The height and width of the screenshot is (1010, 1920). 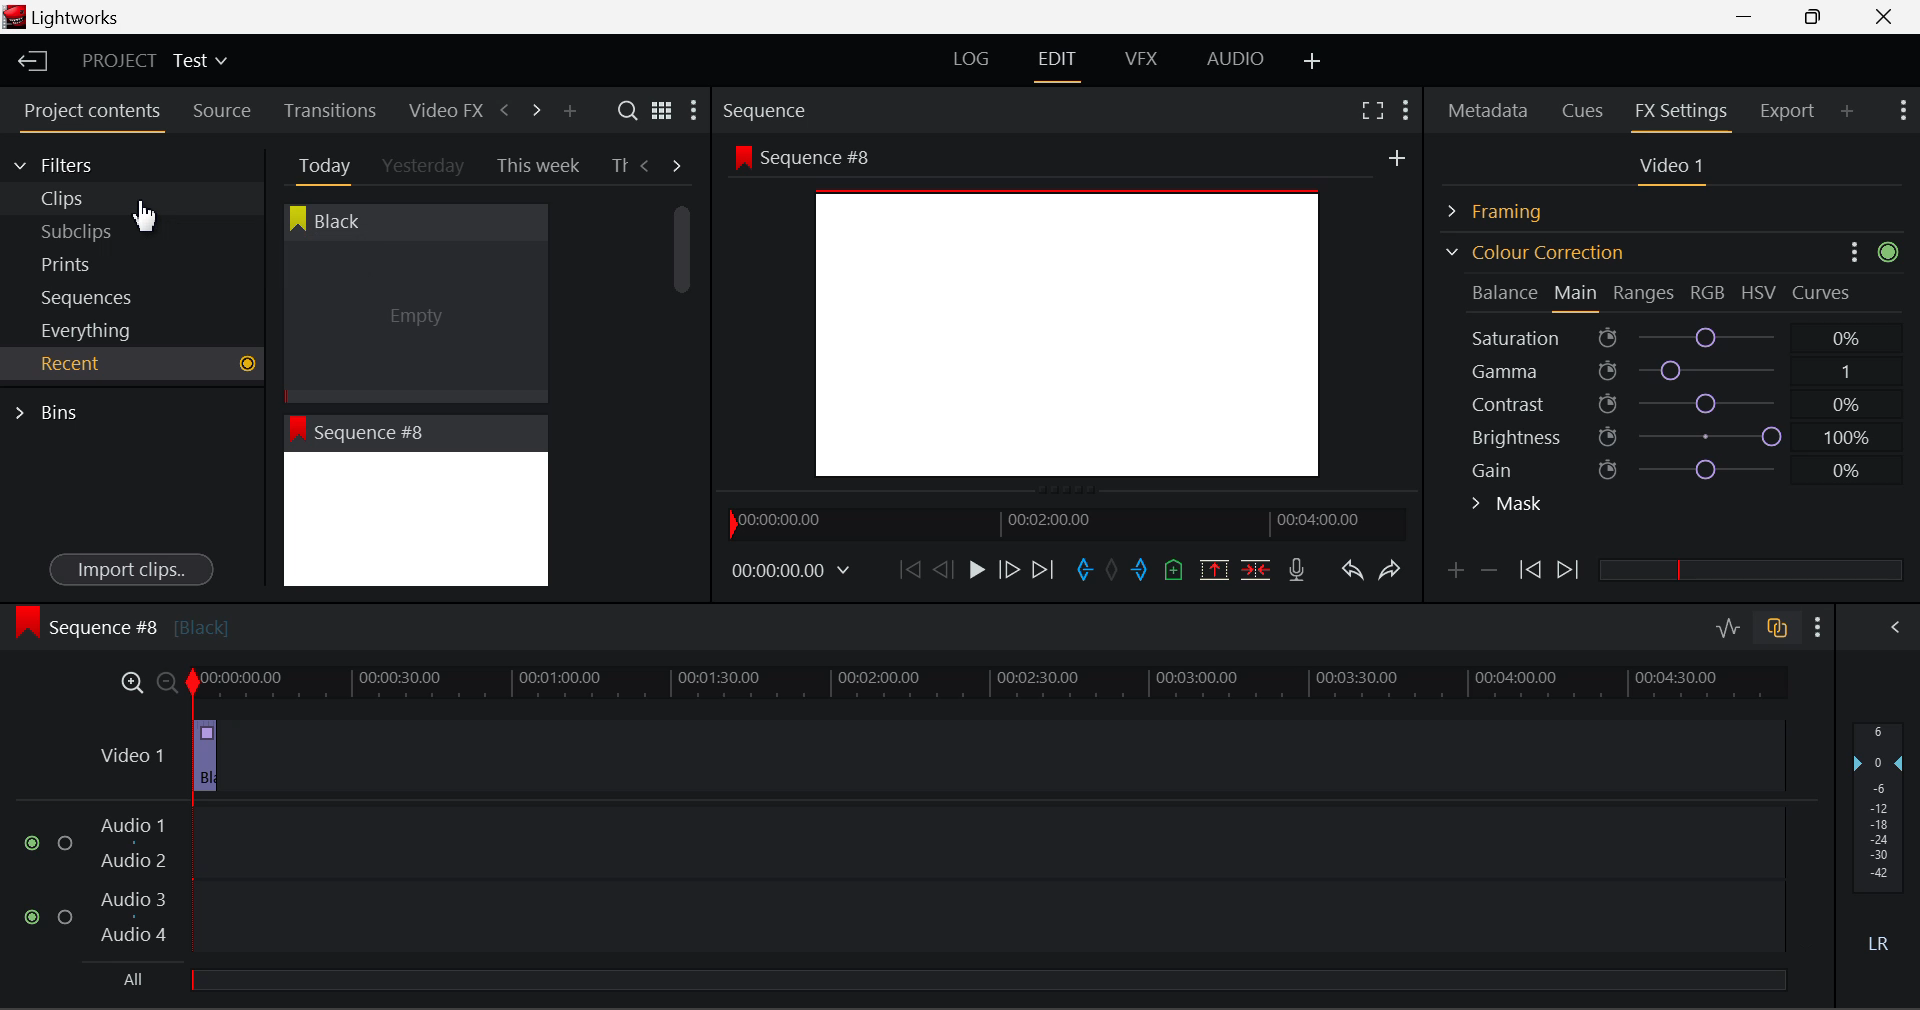 What do you see at coordinates (133, 978) in the screenshot?
I see `All` at bounding box center [133, 978].